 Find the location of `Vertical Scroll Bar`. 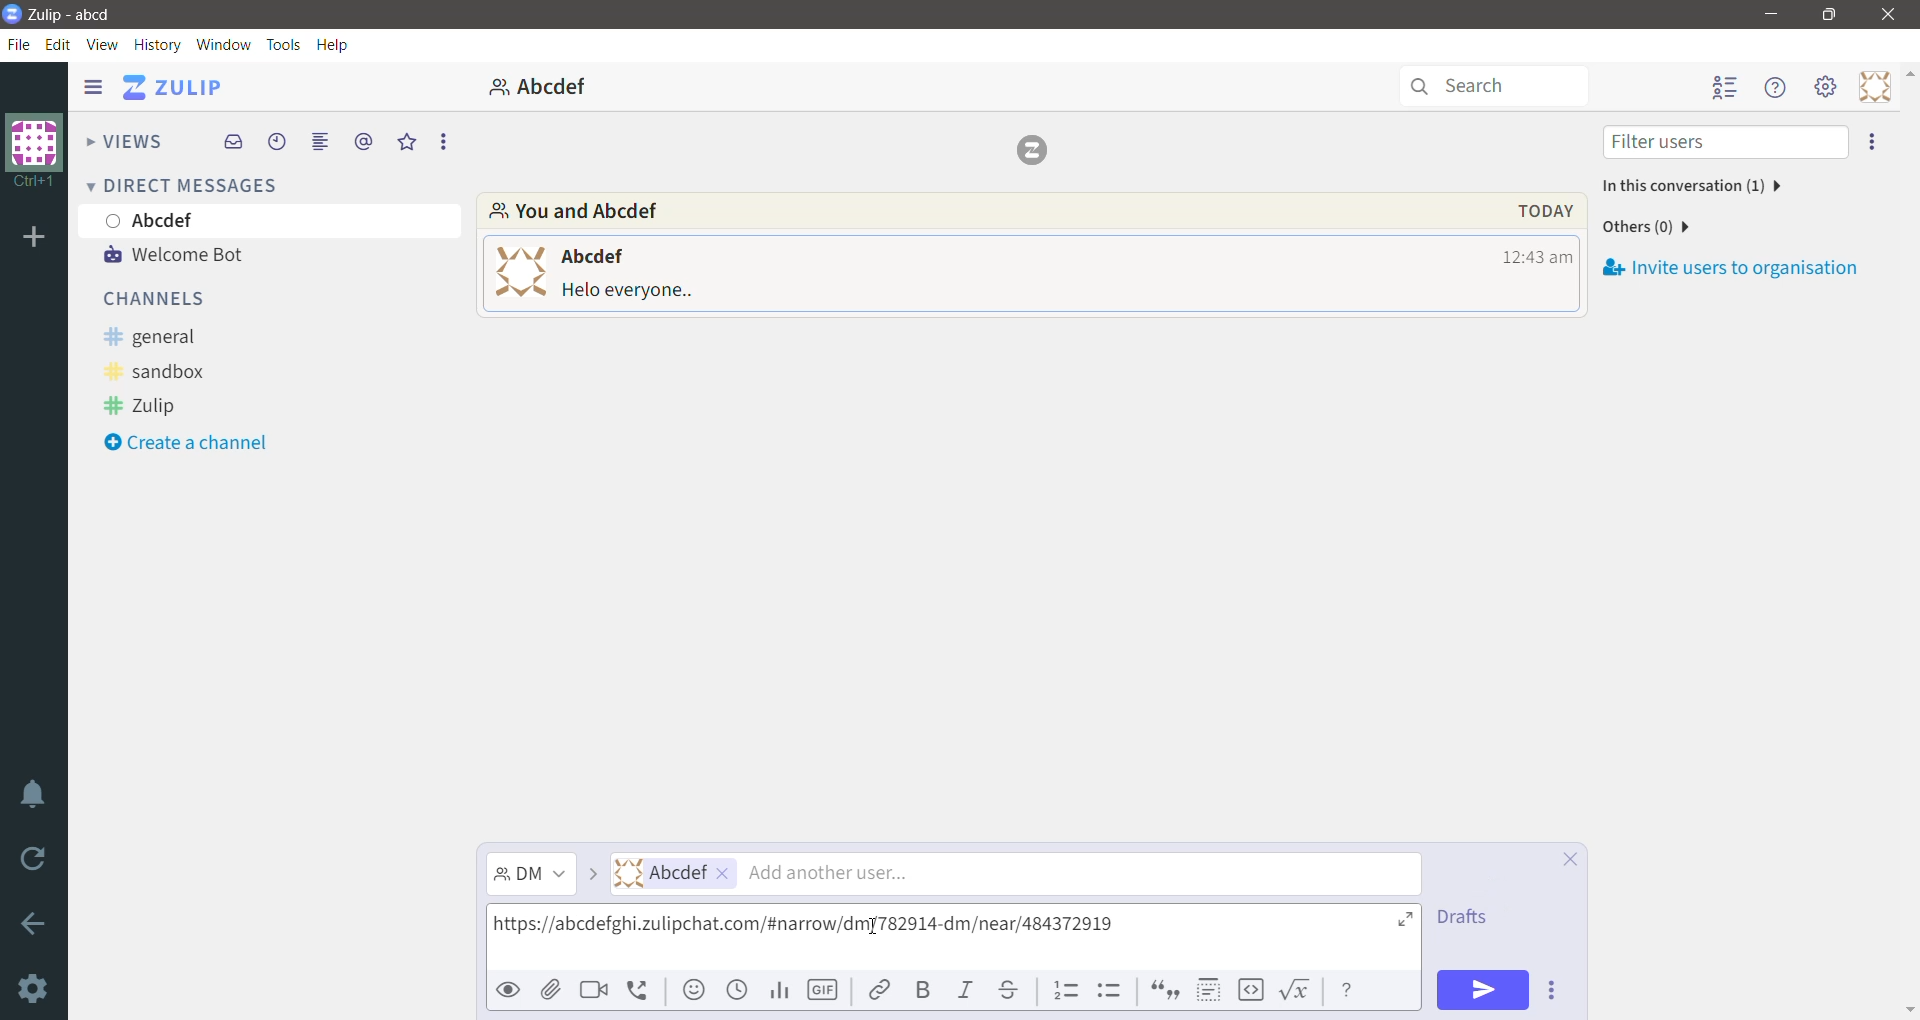

Vertical Scroll Bar is located at coordinates (1908, 541).